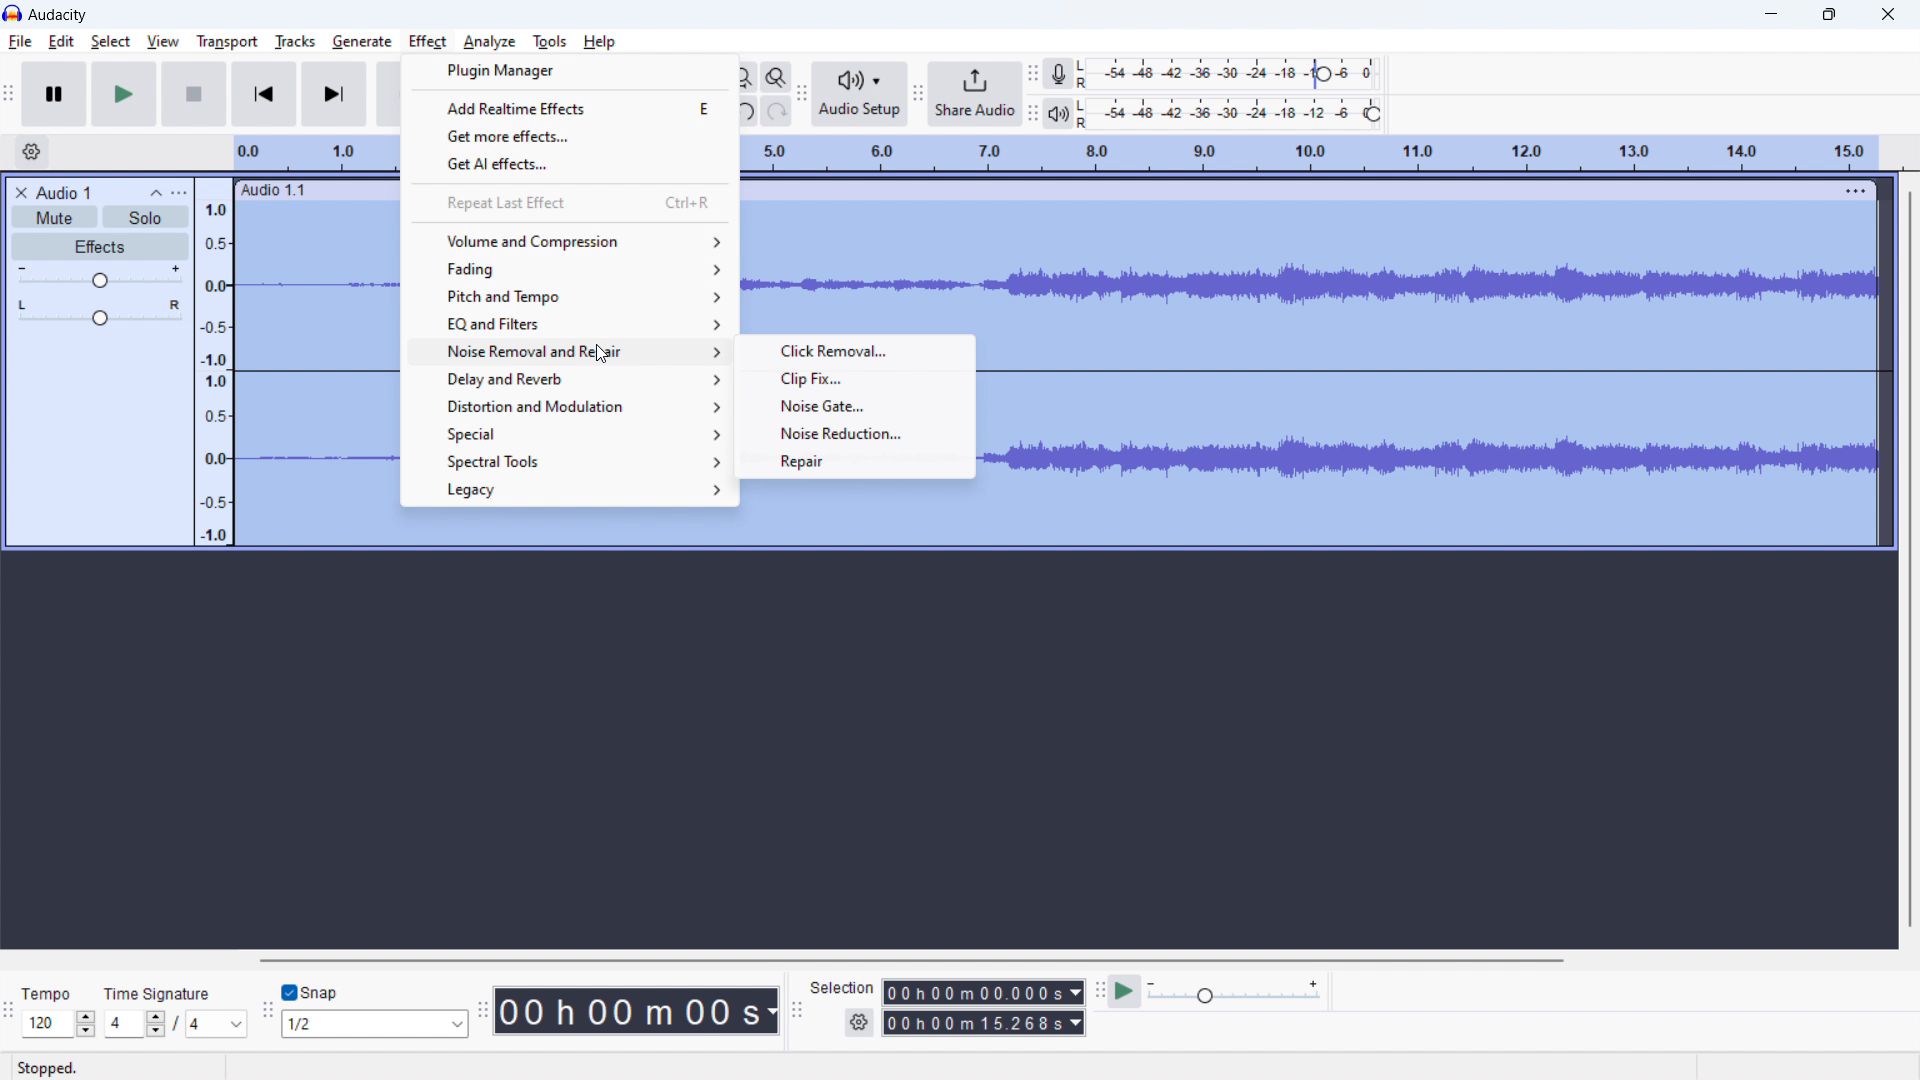 This screenshot has width=1920, height=1080. What do you see at coordinates (373, 1024) in the screenshot?
I see `select snapping` at bounding box center [373, 1024].